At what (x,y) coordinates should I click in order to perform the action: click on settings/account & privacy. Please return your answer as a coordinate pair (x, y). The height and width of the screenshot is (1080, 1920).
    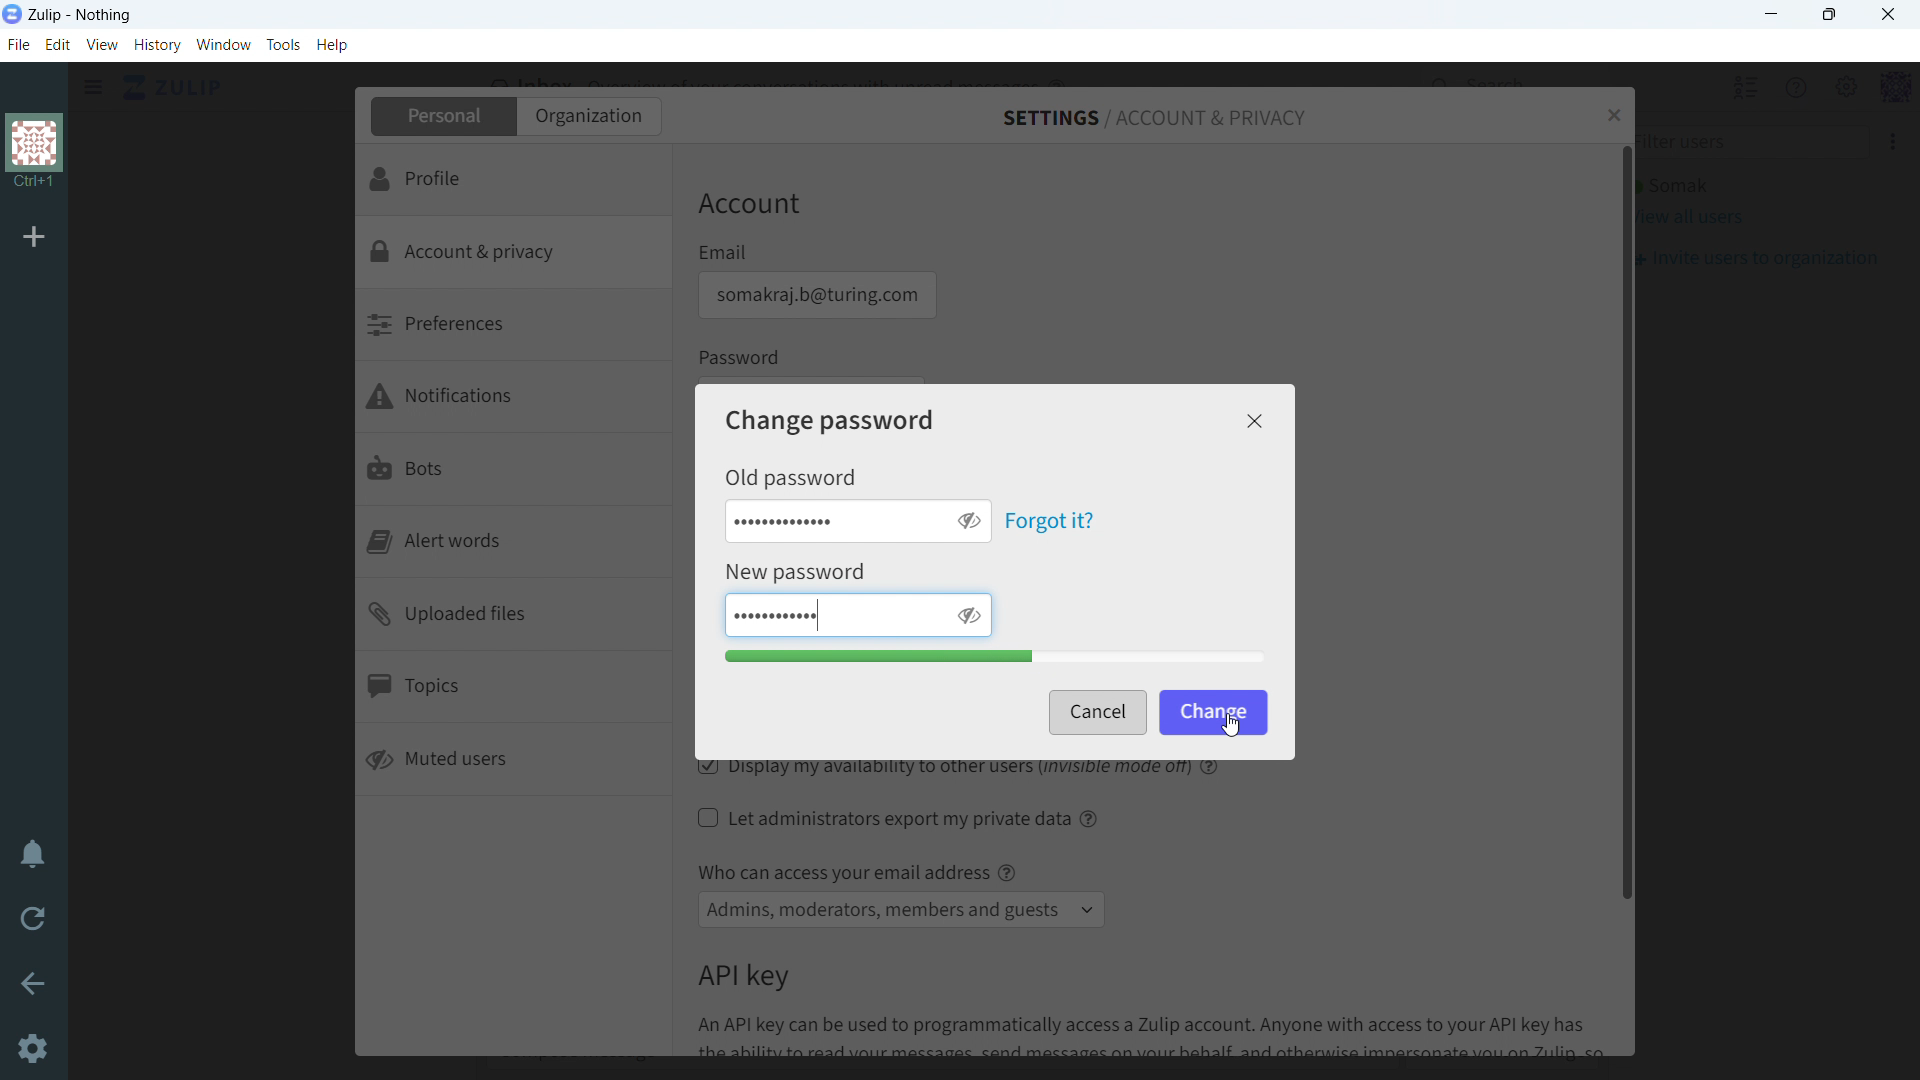
    Looking at the image, I should click on (1155, 119).